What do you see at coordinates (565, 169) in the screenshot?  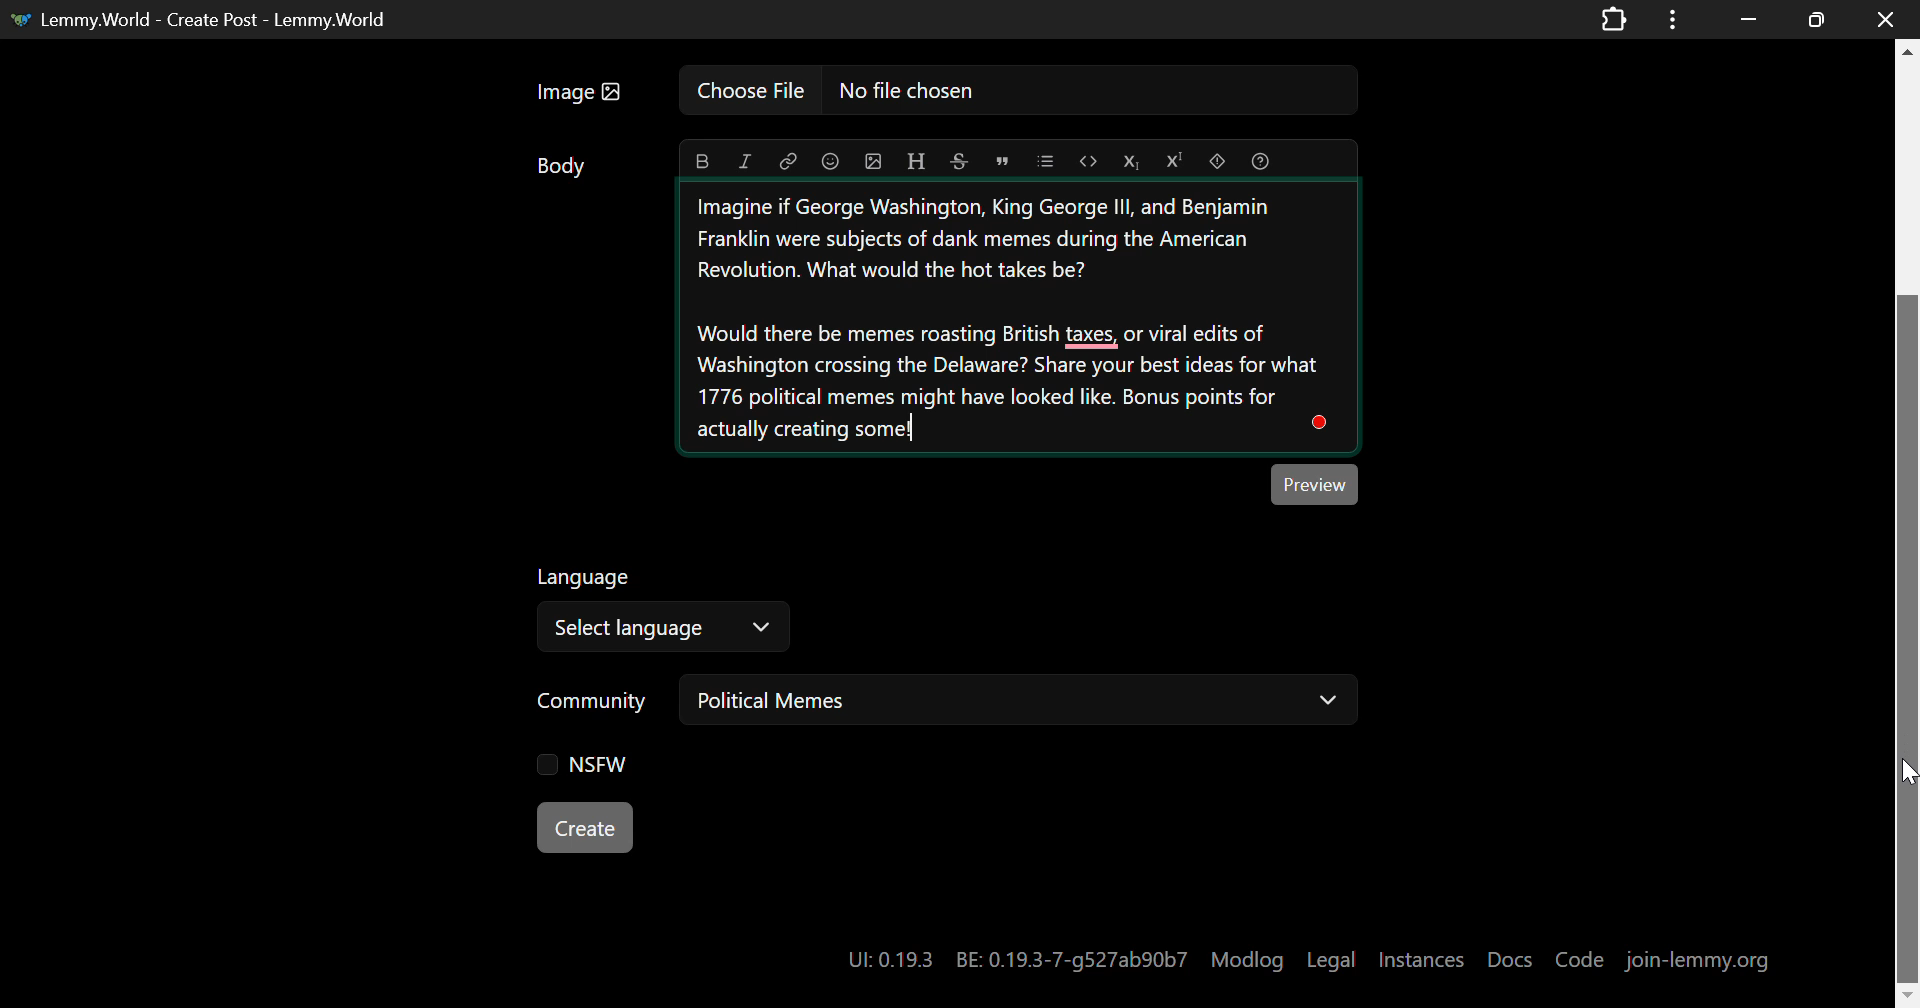 I see `Body` at bounding box center [565, 169].